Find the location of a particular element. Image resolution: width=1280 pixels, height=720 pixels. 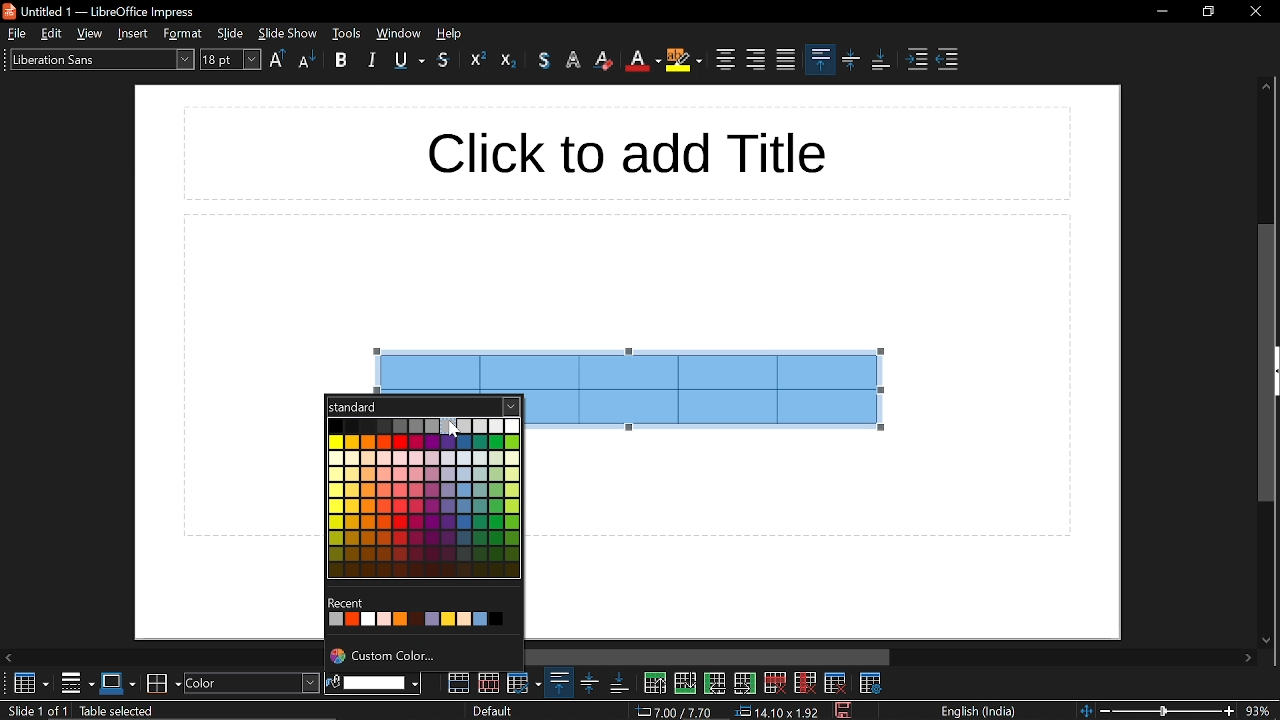

move down is located at coordinates (1268, 638).